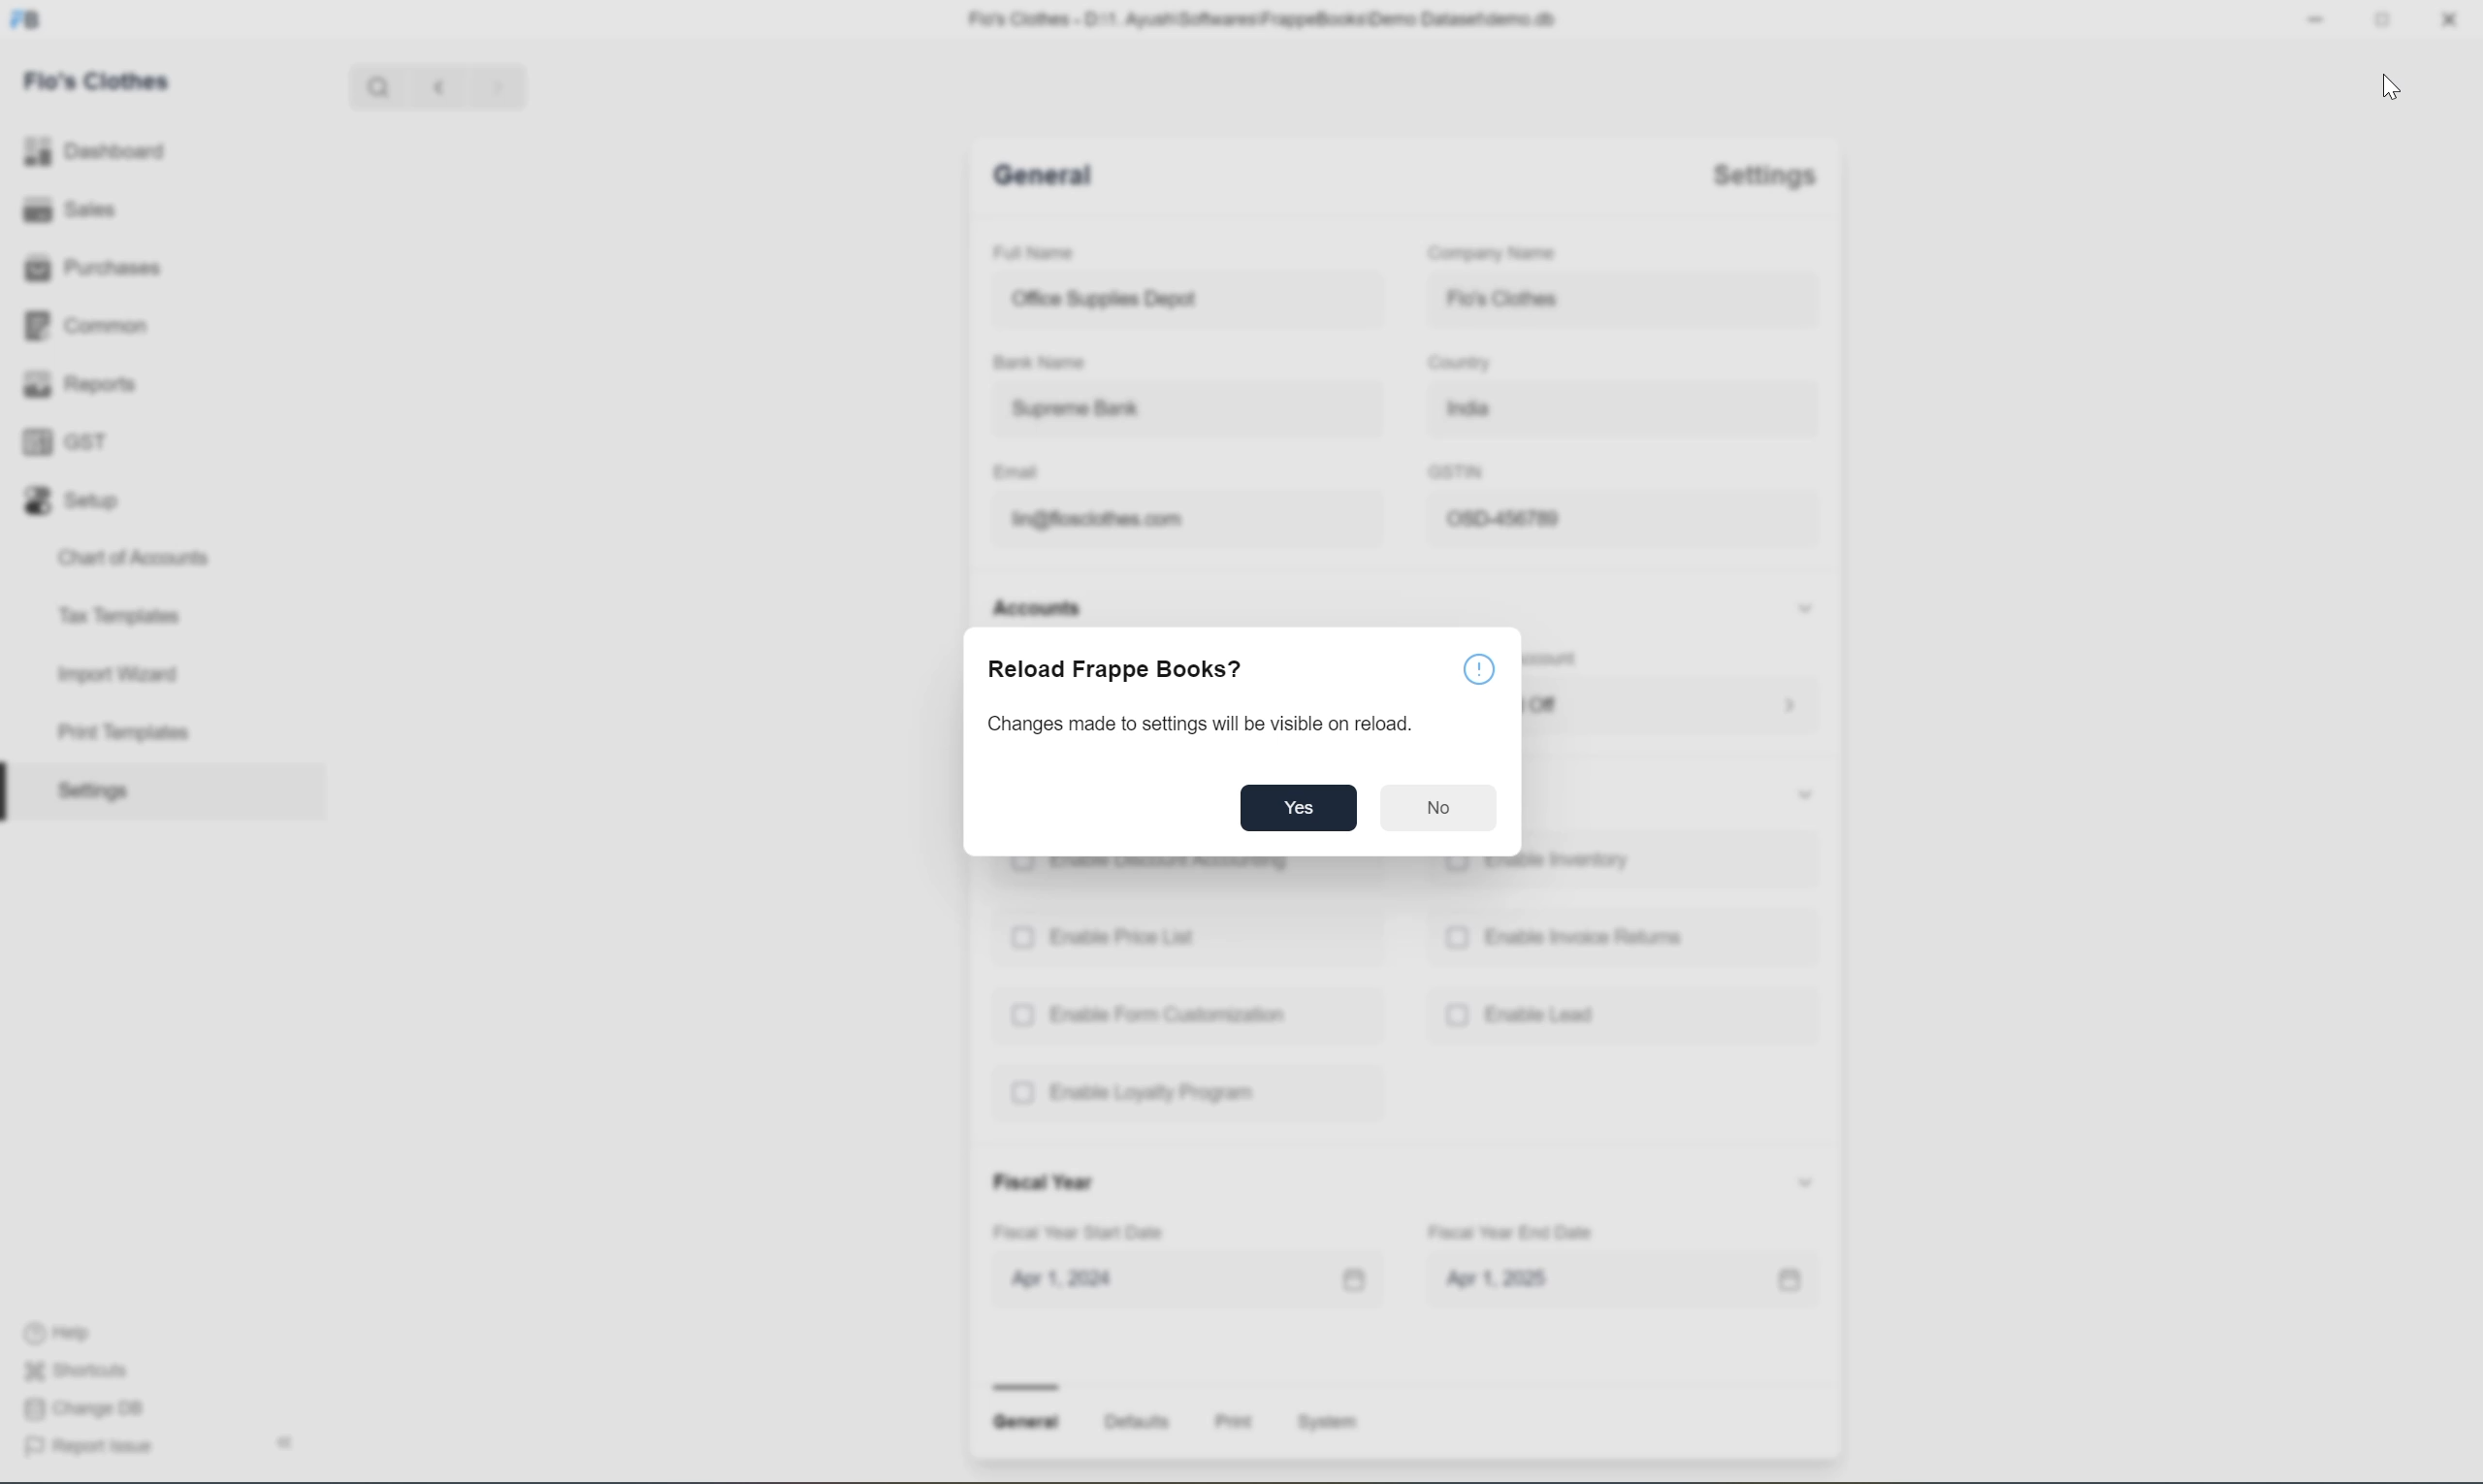 This screenshot has width=2483, height=1484. What do you see at coordinates (1479, 668) in the screenshot?
I see `more information` at bounding box center [1479, 668].